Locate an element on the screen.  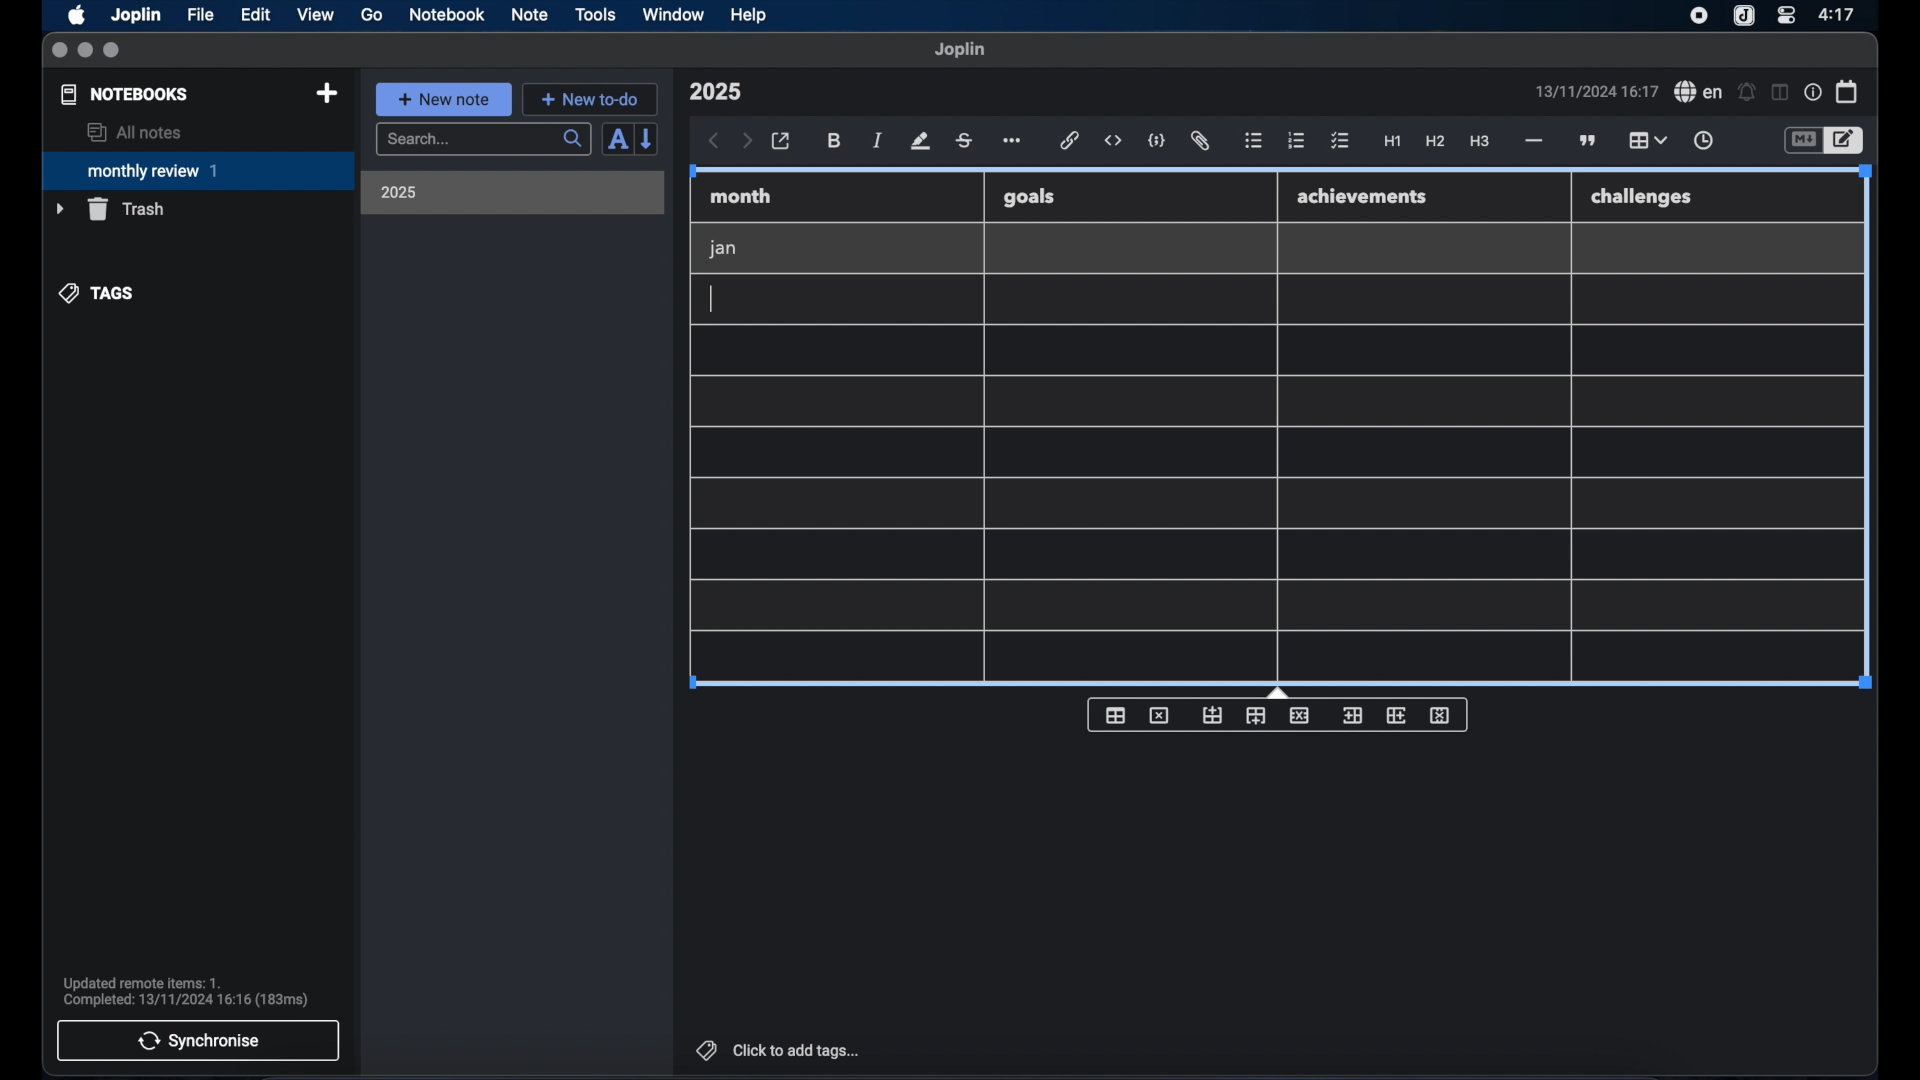
delete table is located at coordinates (1159, 716).